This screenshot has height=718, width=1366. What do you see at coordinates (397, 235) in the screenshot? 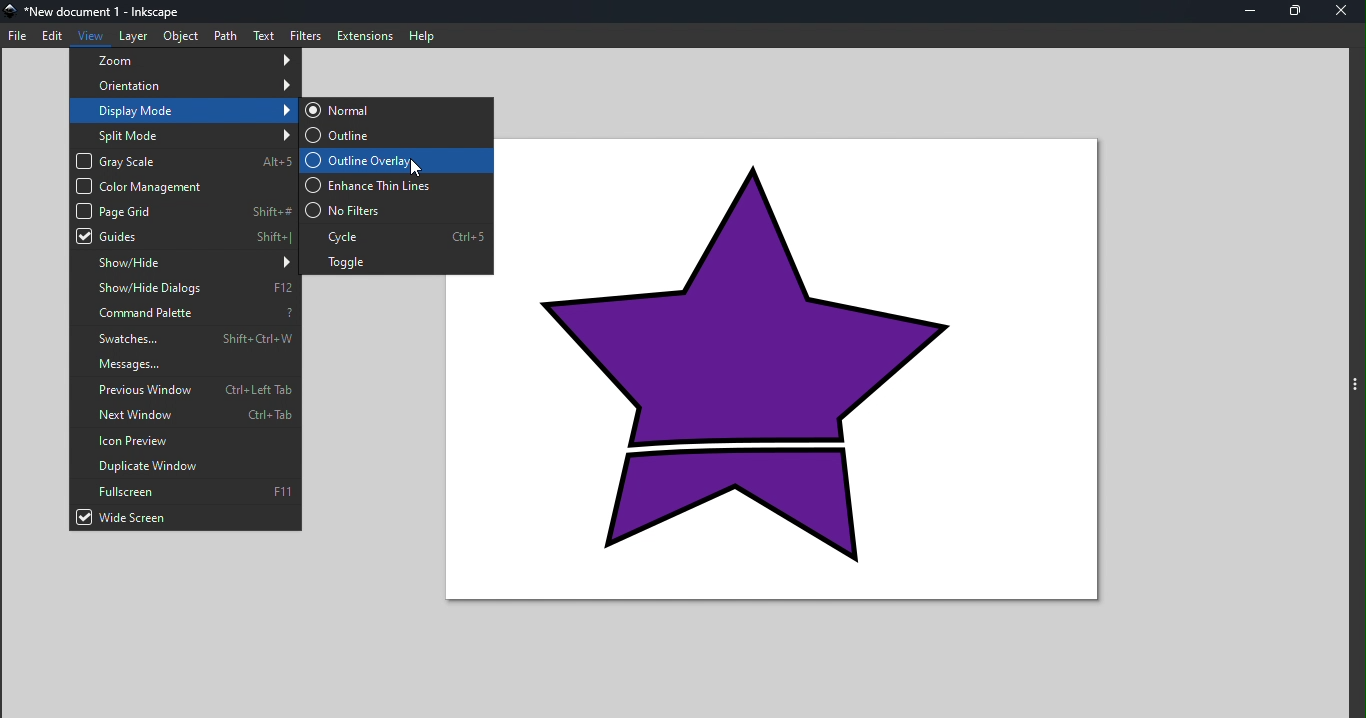
I see `Cycle` at bounding box center [397, 235].